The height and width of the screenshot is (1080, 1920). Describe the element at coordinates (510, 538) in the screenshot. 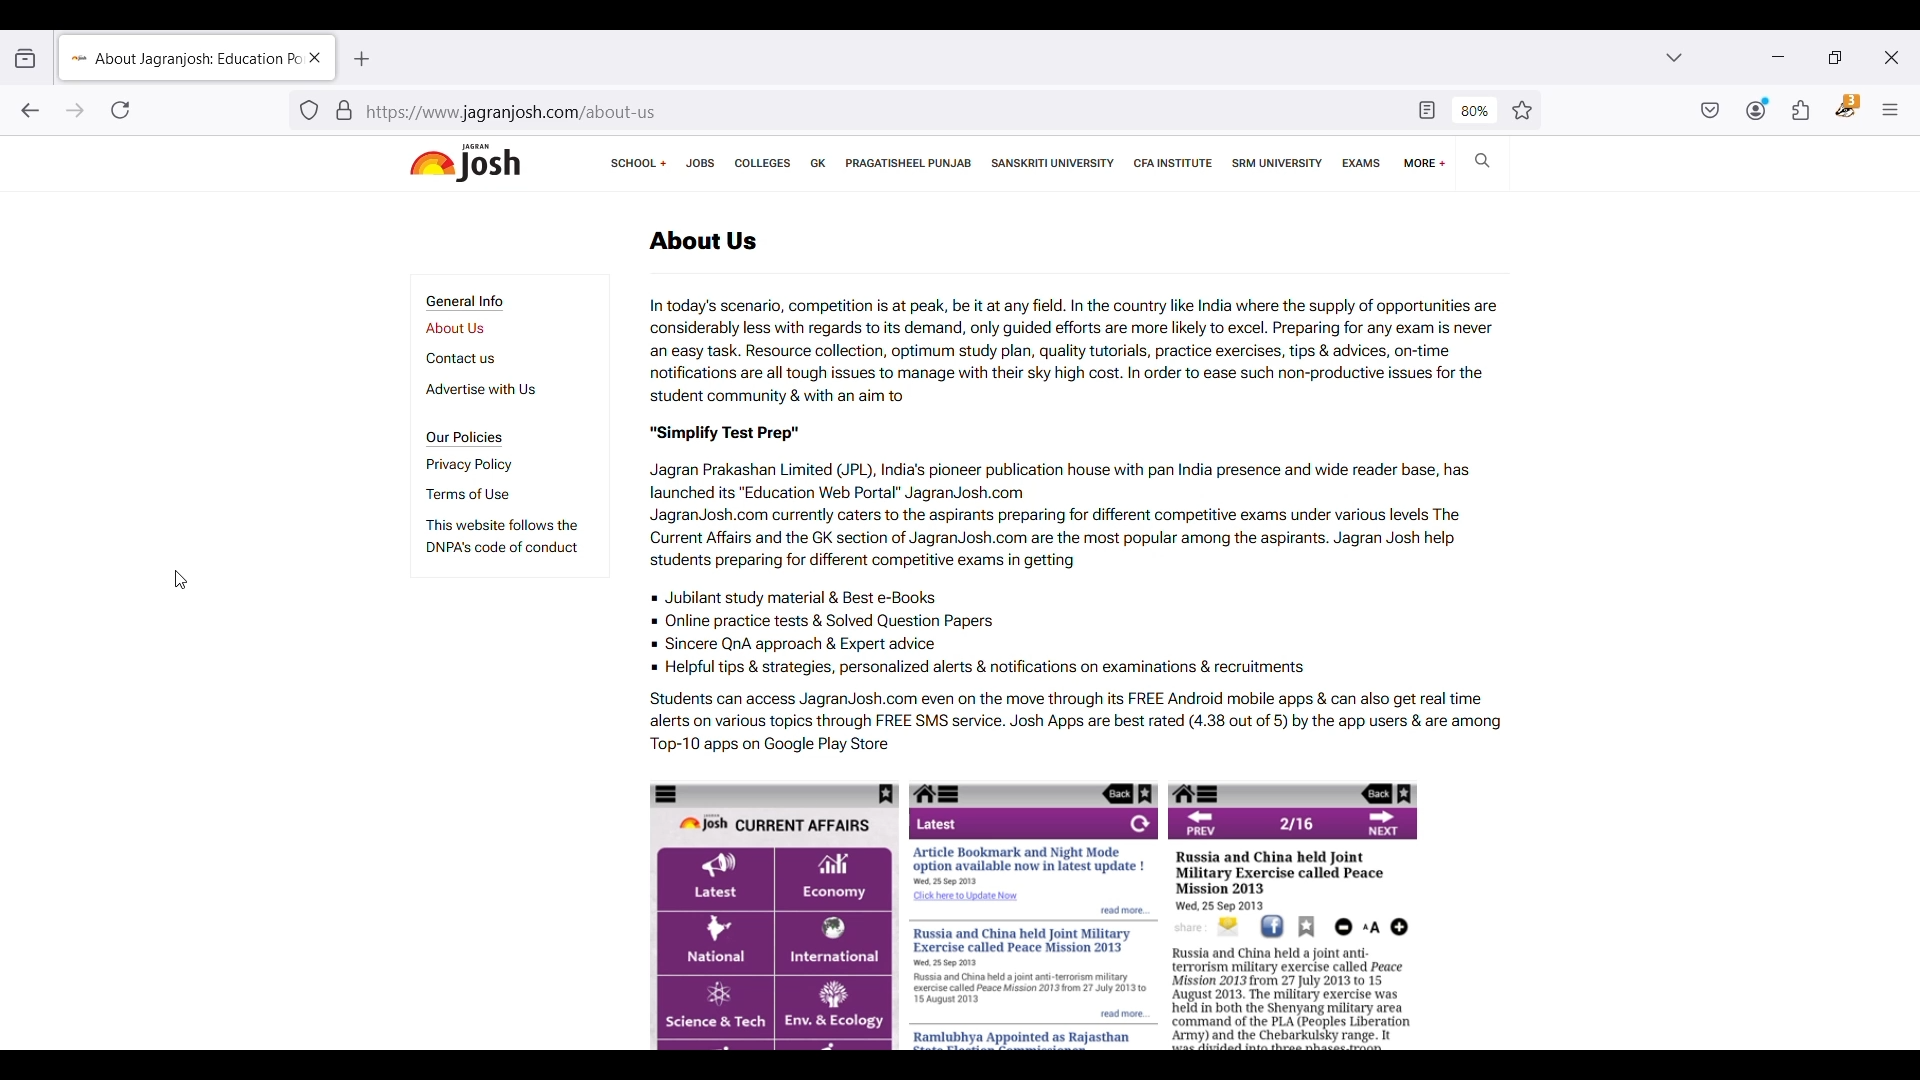

I see `This website follows the
DNPA's code of conduct` at that location.